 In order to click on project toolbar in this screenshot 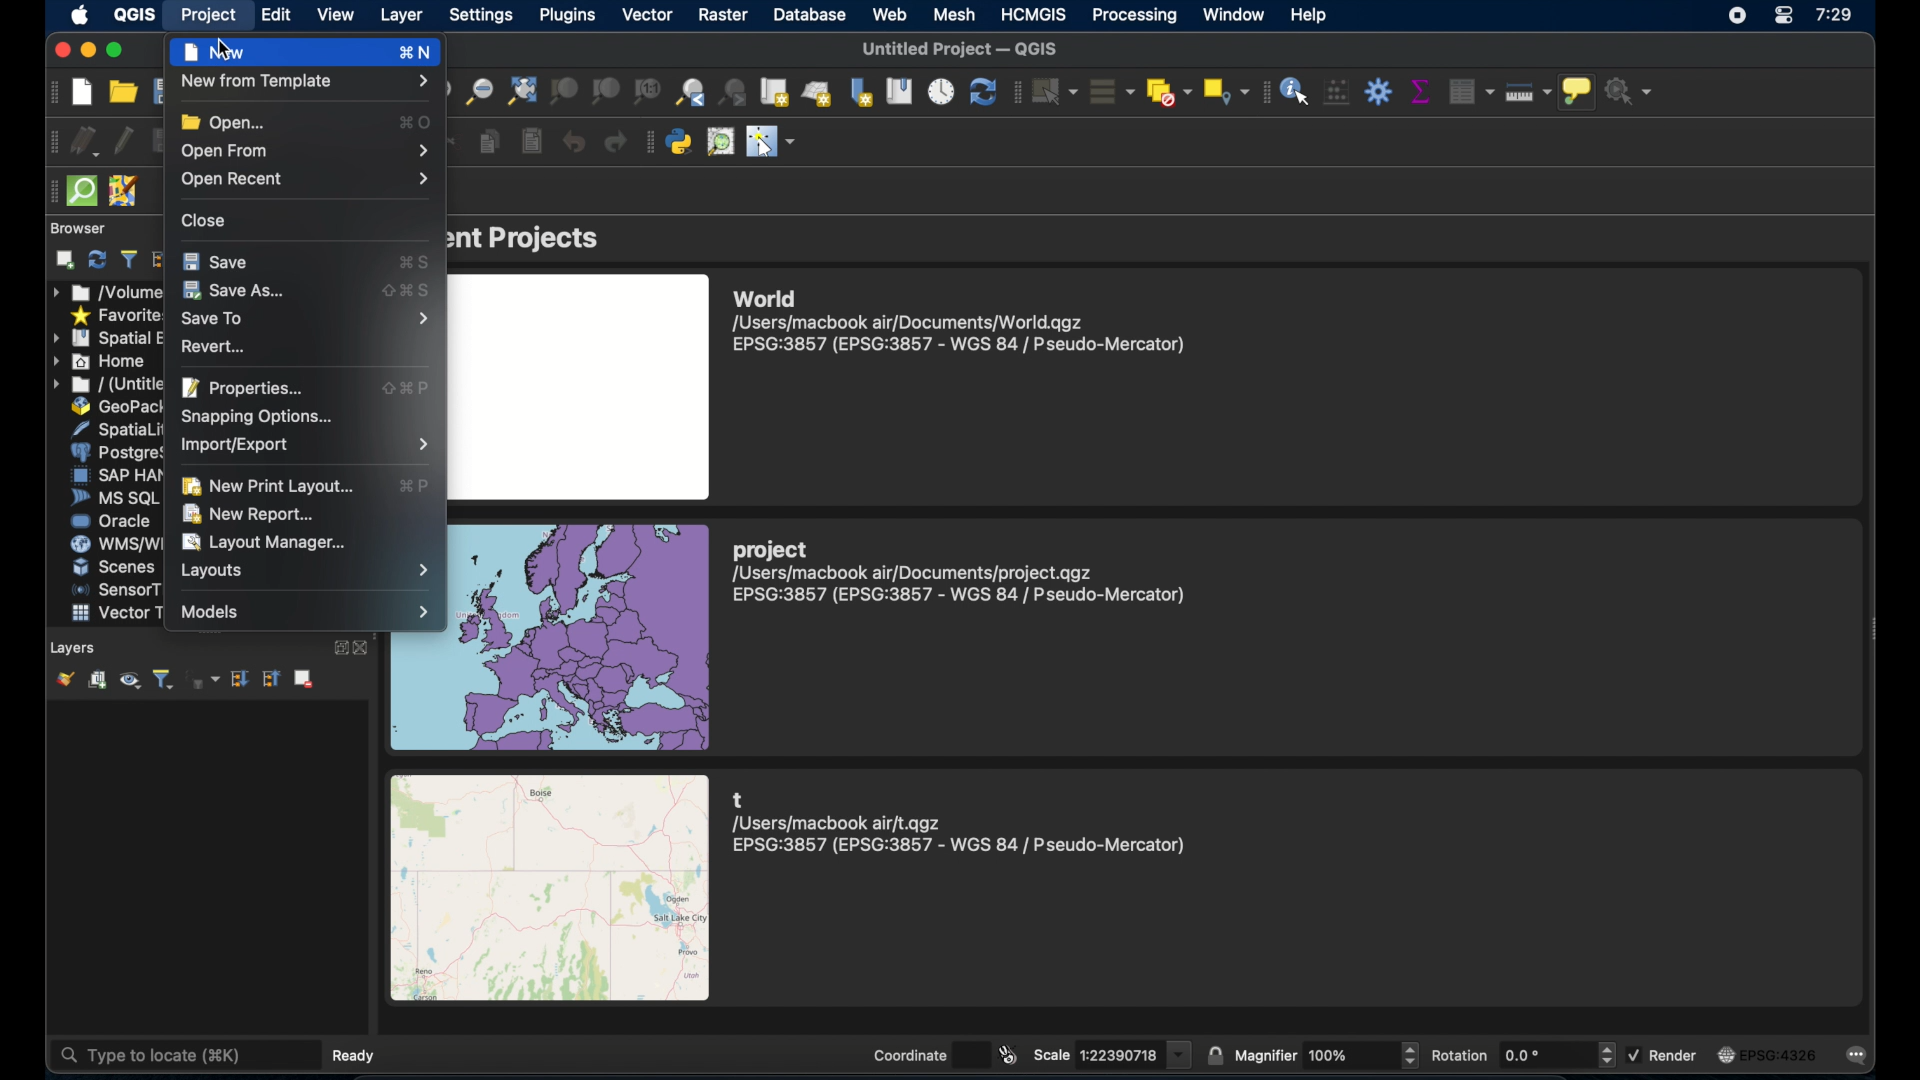, I will do `click(51, 92)`.